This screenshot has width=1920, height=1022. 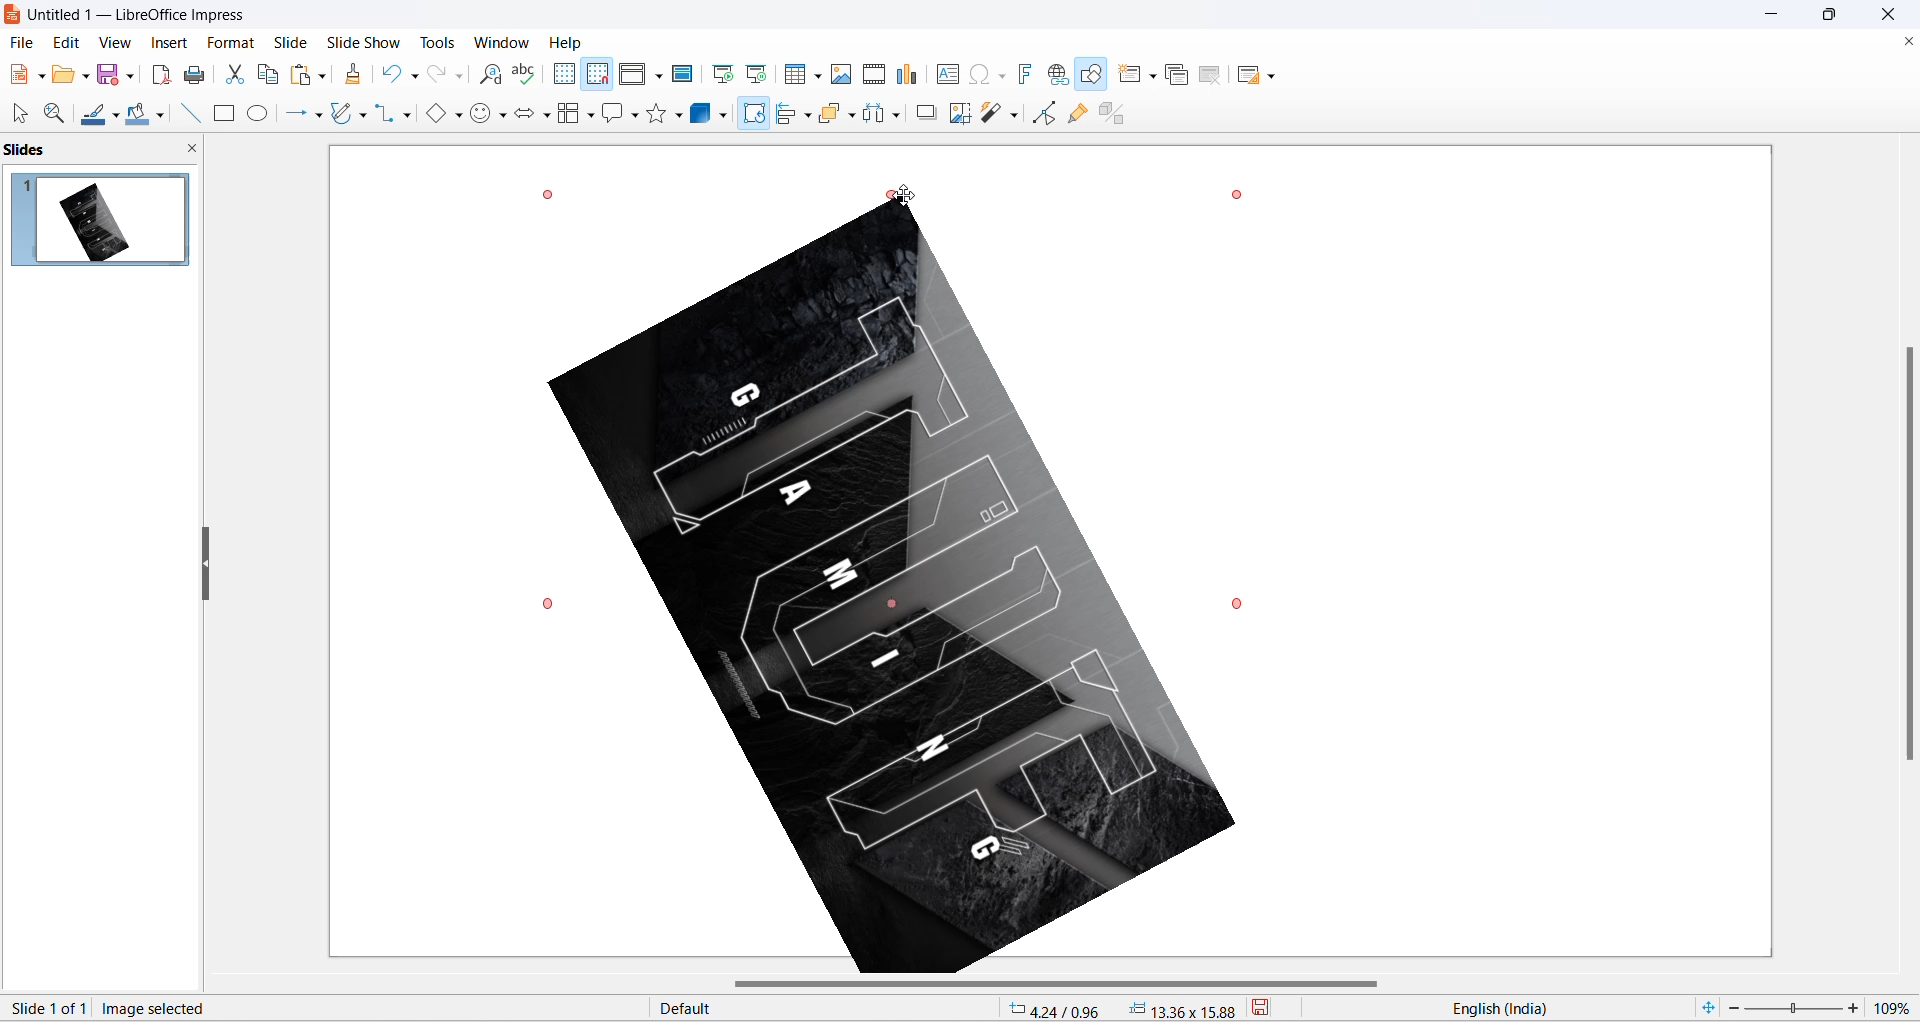 I want to click on view, so click(x=113, y=42).